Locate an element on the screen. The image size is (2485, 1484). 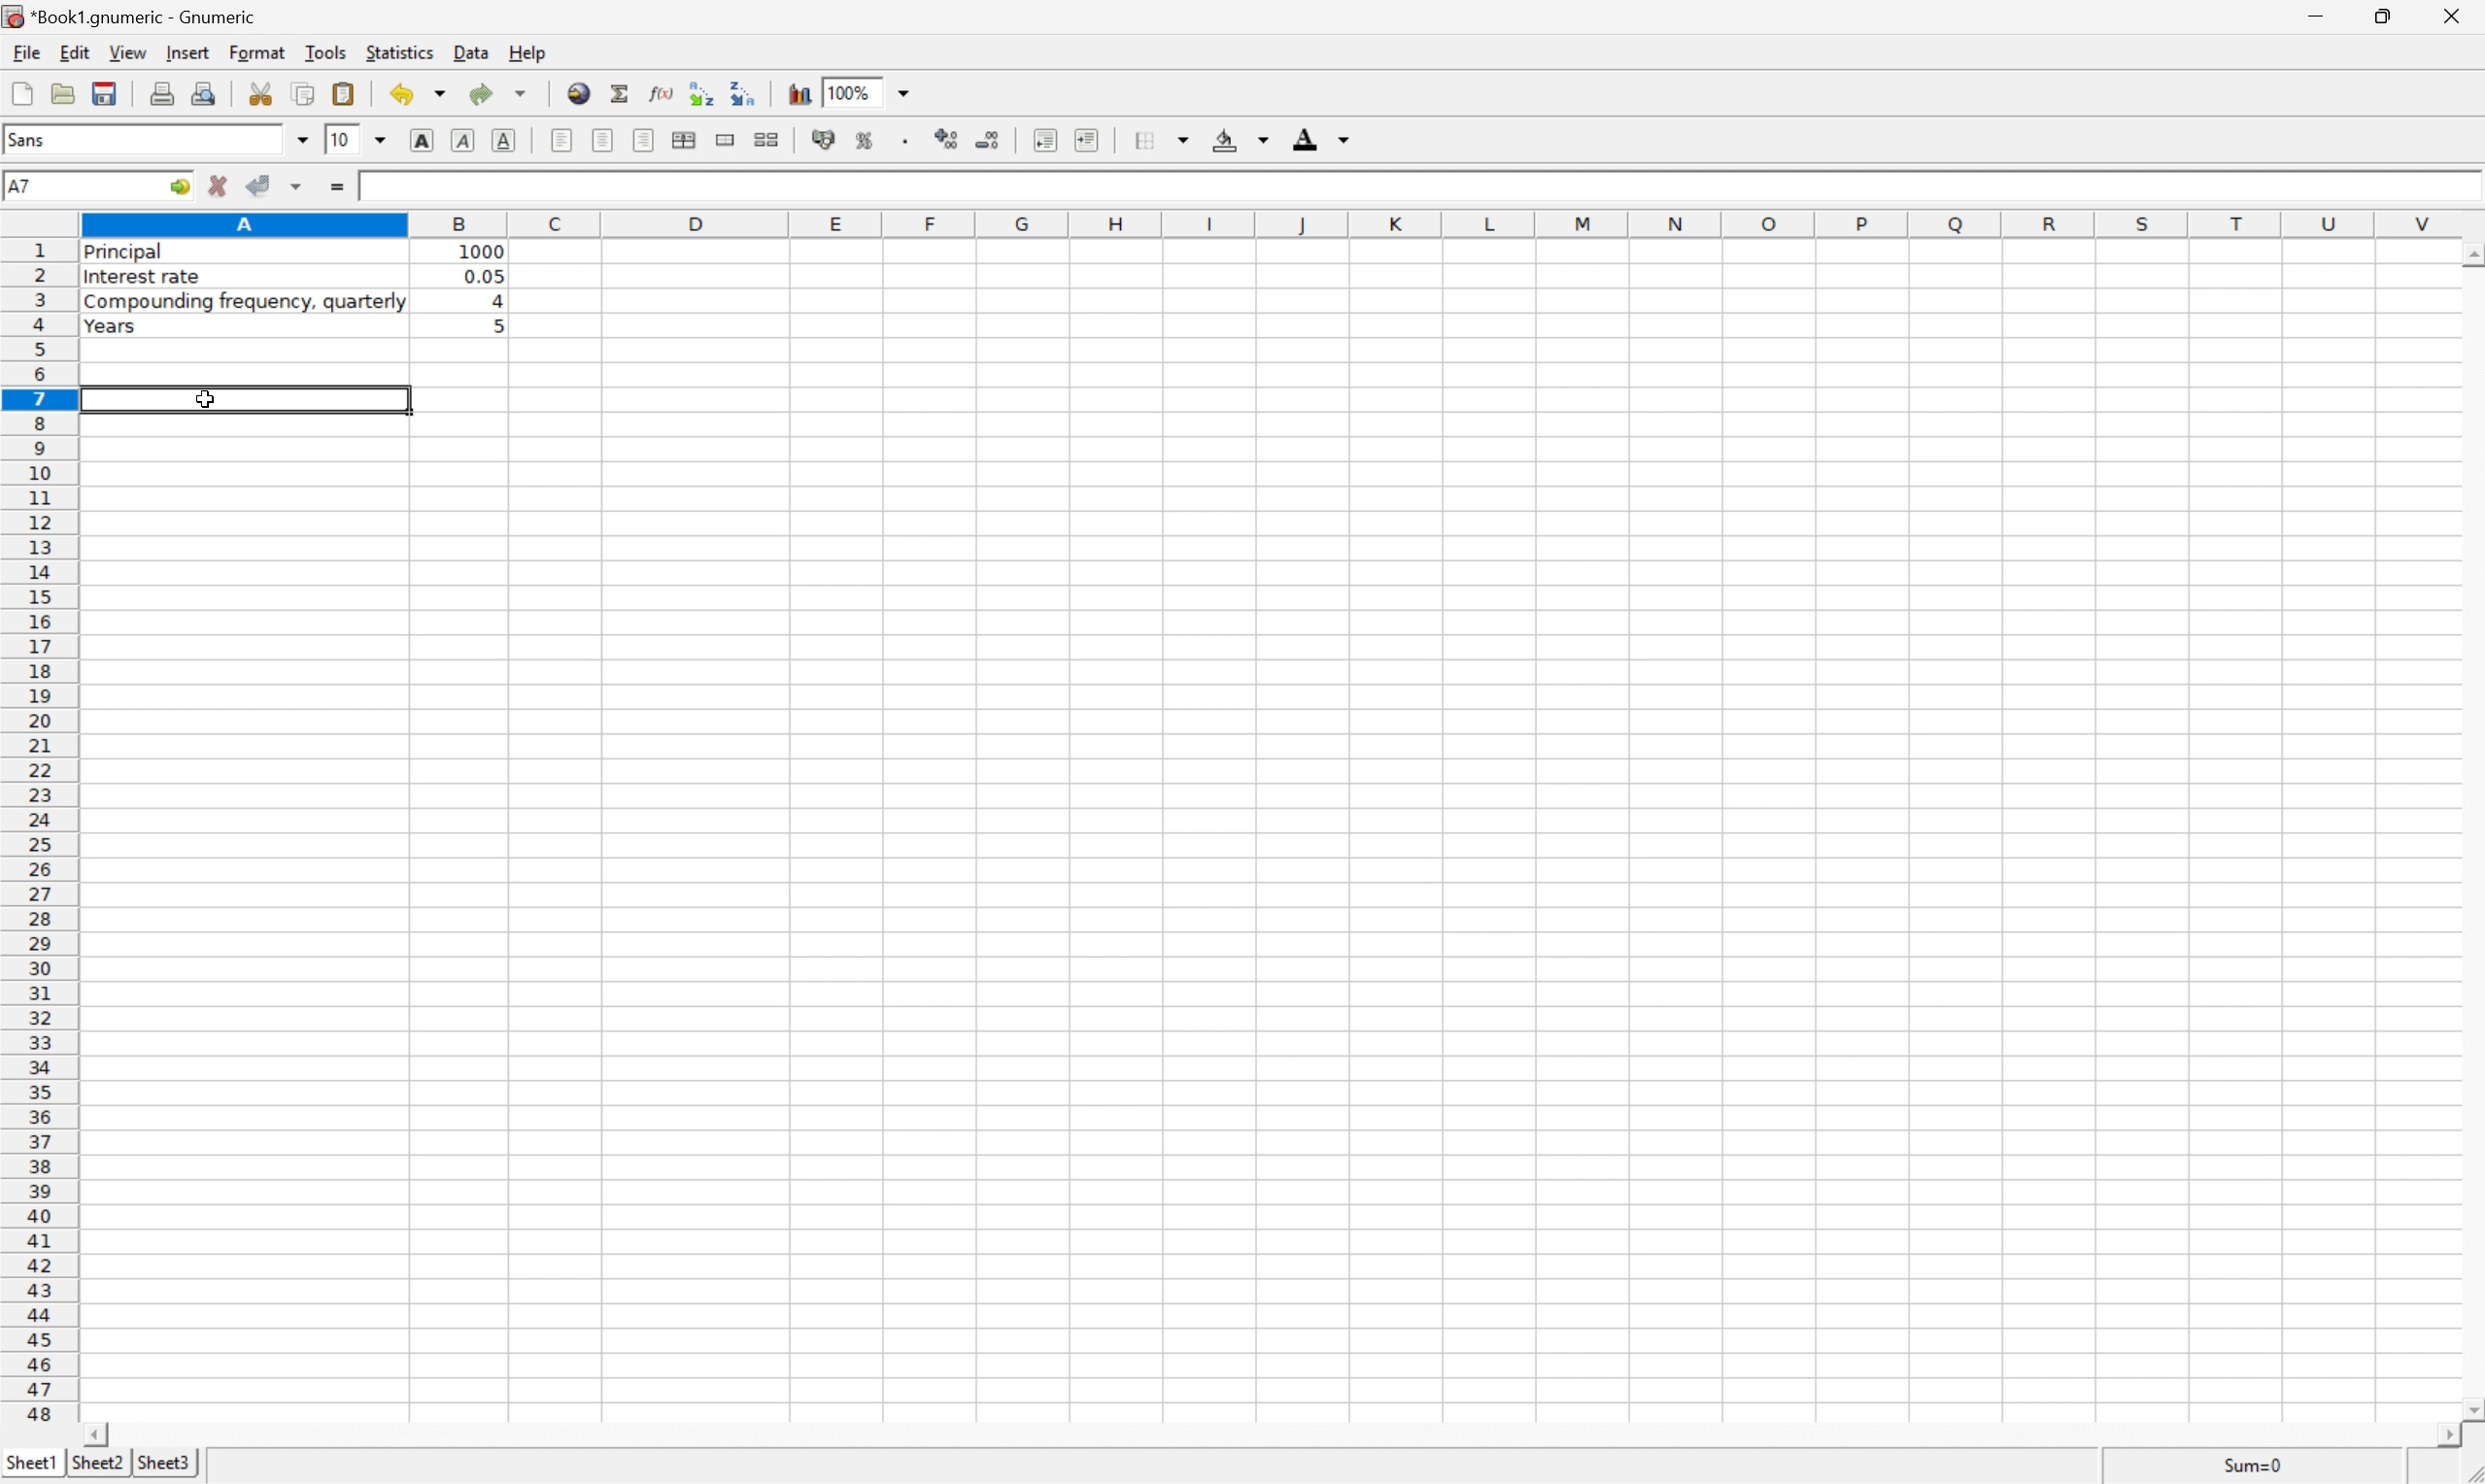
go to is located at coordinates (182, 184).